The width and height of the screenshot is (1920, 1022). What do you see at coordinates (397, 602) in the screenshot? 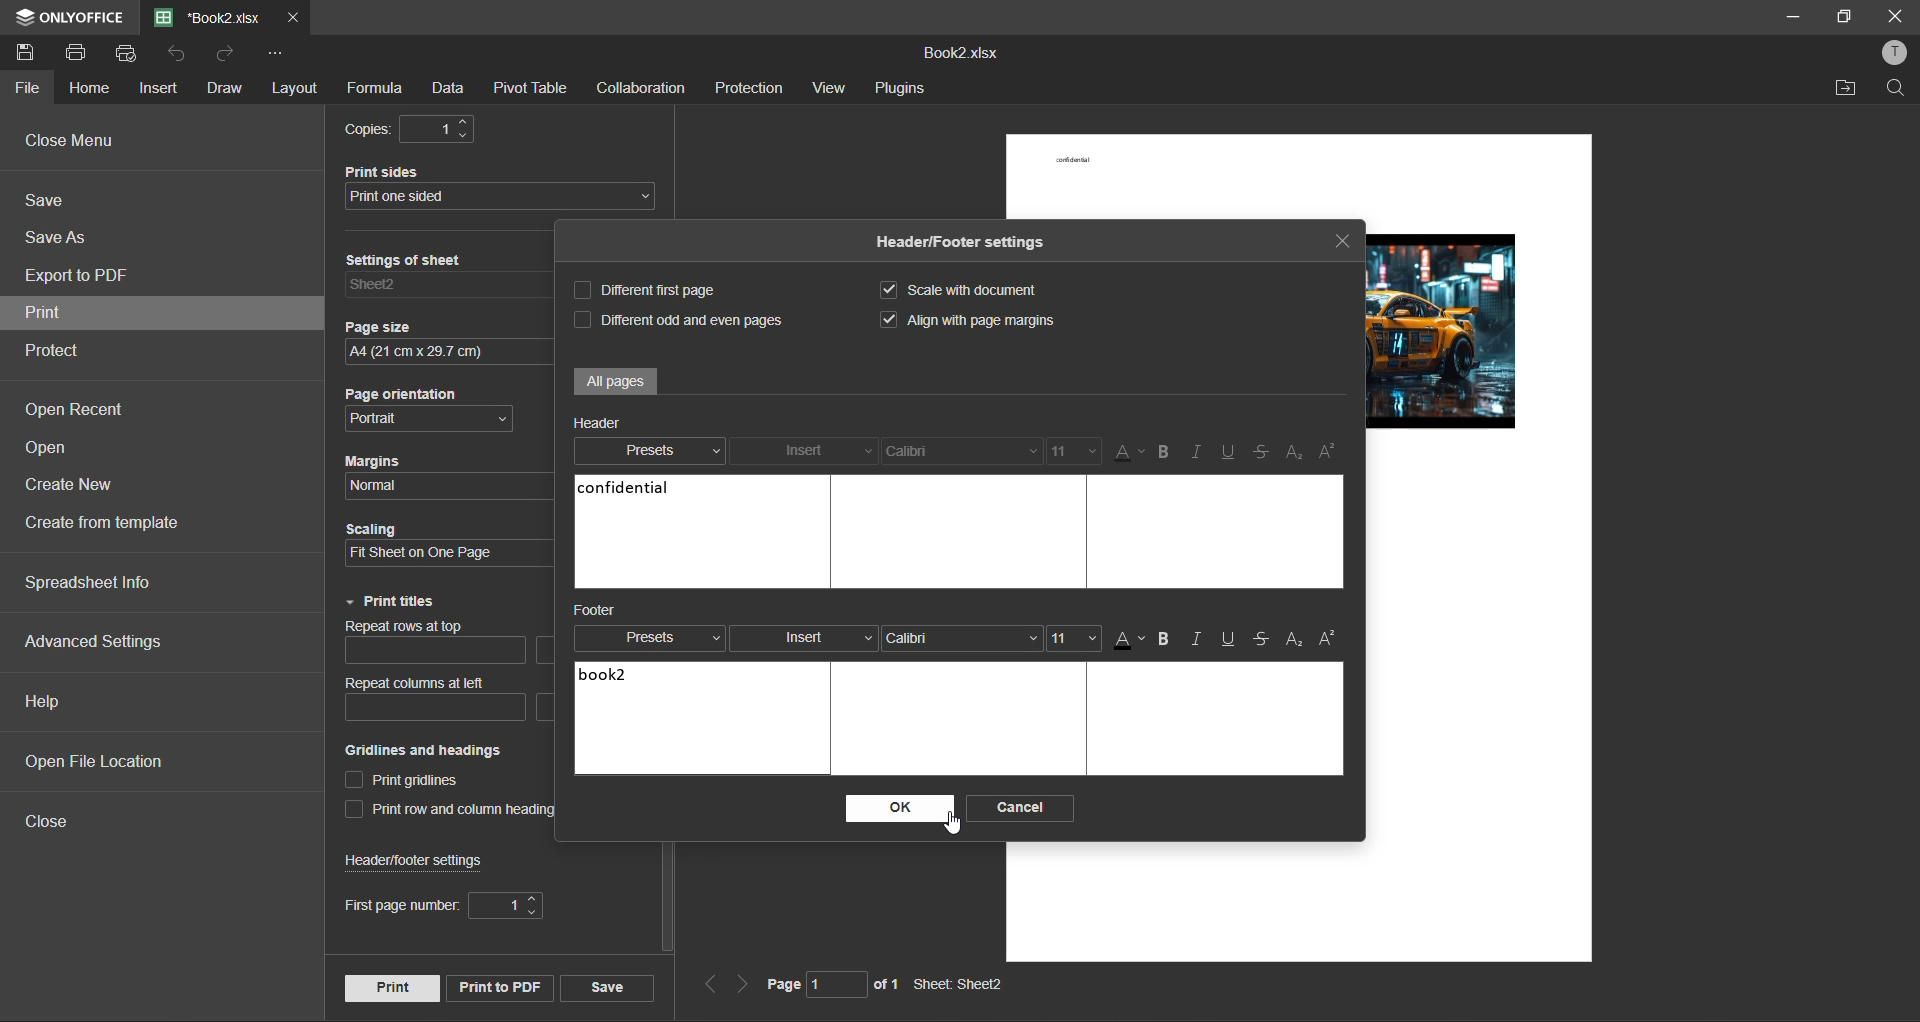
I see `print titles` at bounding box center [397, 602].